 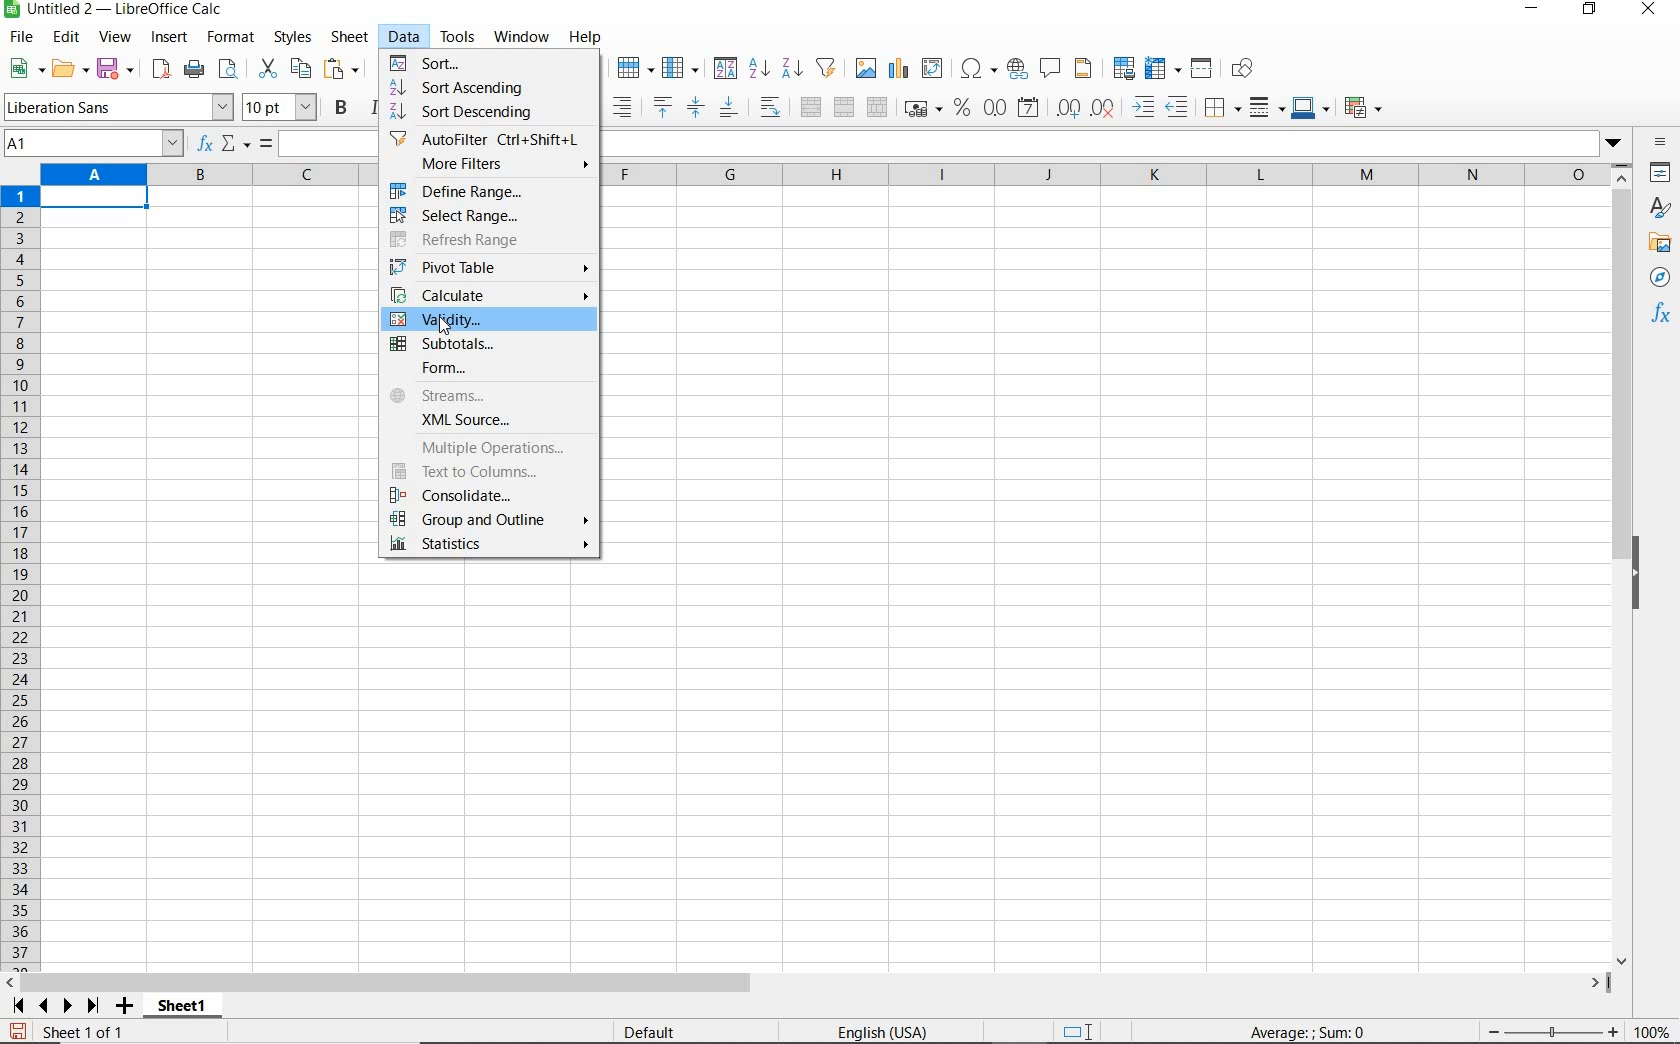 What do you see at coordinates (67, 40) in the screenshot?
I see `edit` at bounding box center [67, 40].